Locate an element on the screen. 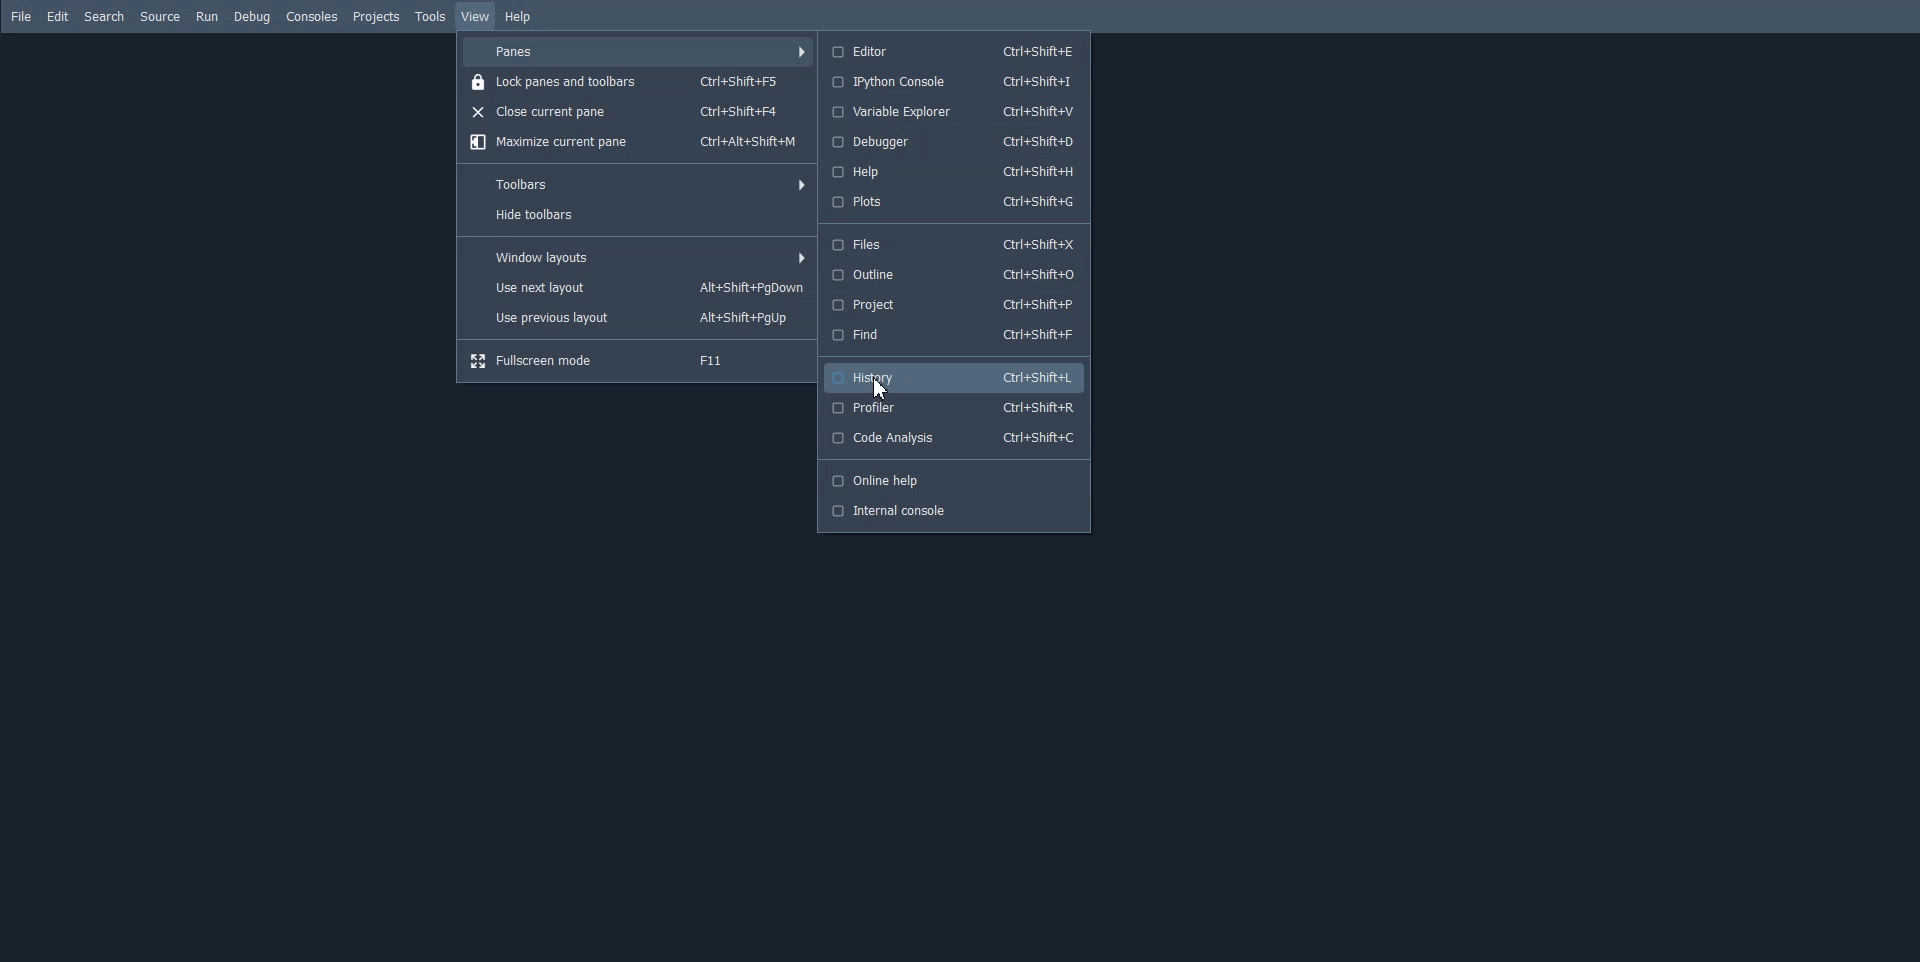 This screenshot has width=1920, height=962. Consoles is located at coordinates (312, 16).